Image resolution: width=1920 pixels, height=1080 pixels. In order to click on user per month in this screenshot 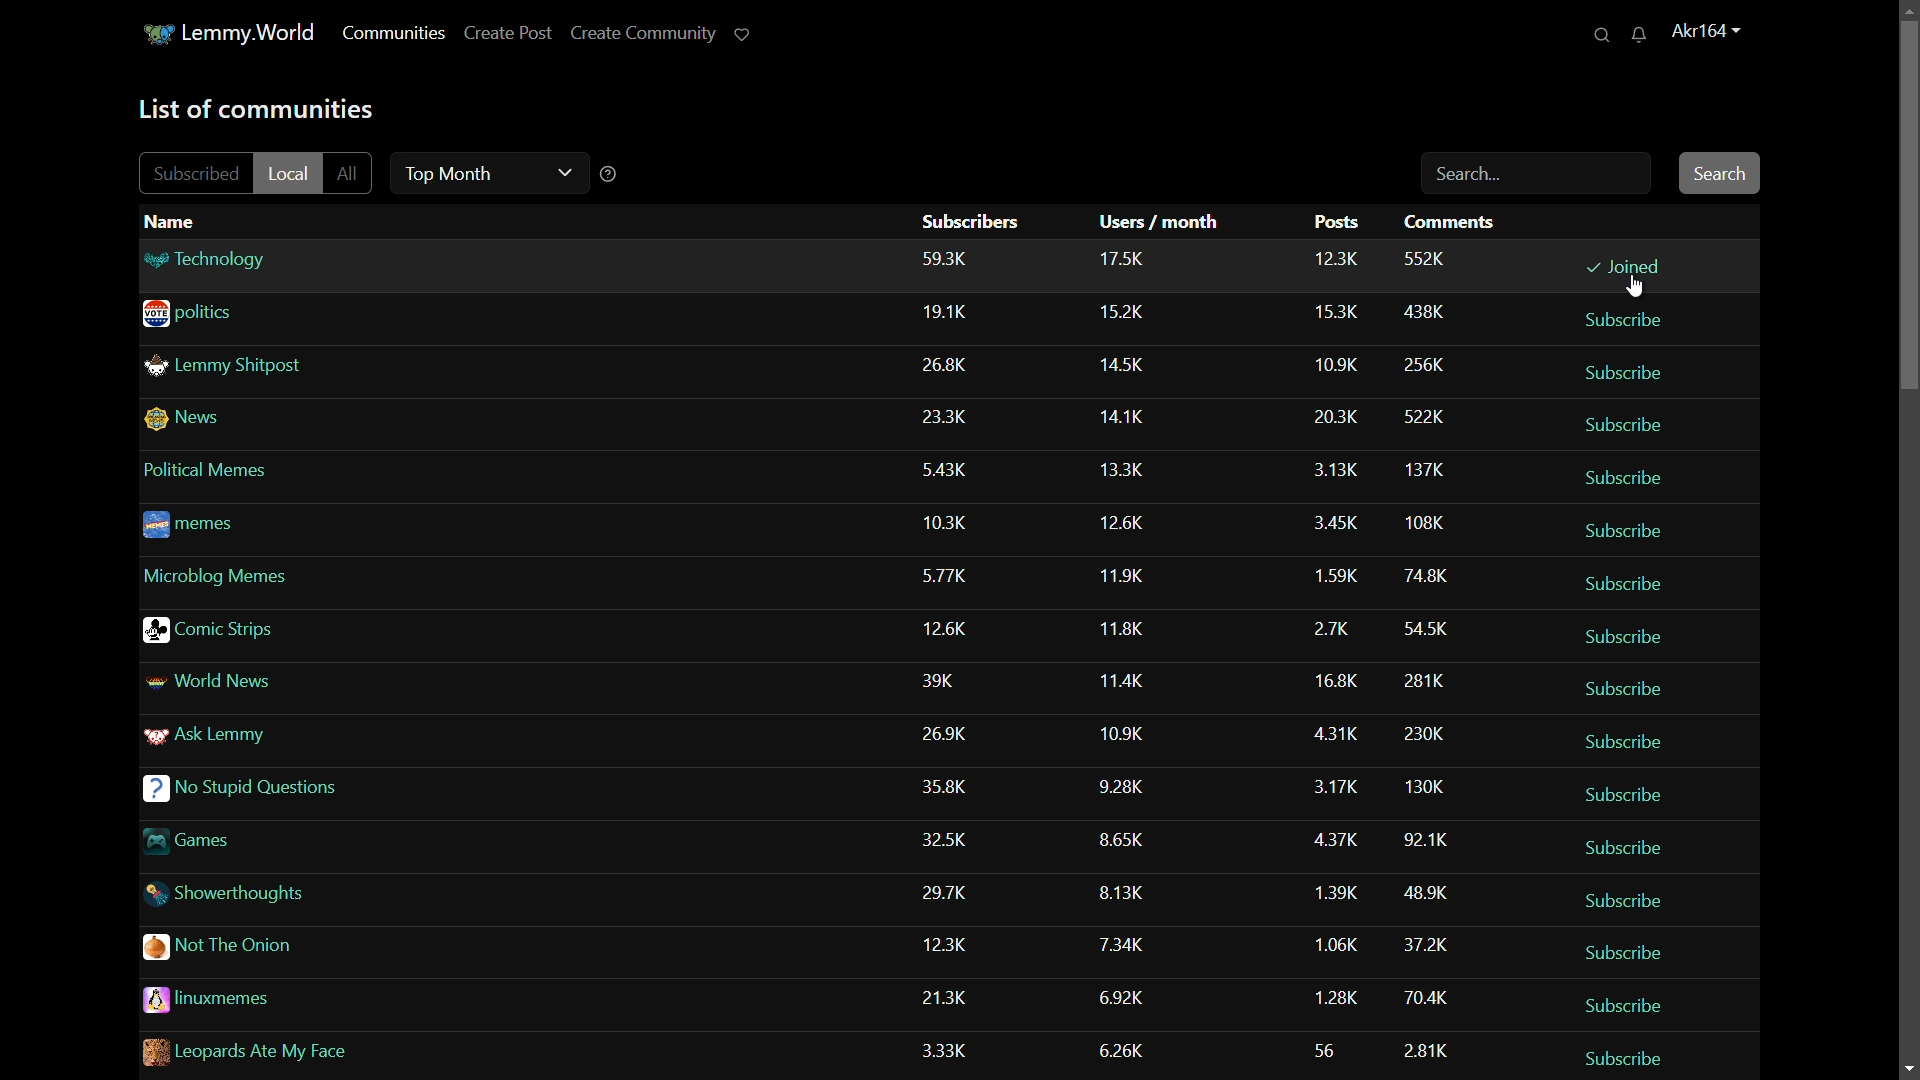, I will do `click(1127, 627)`.